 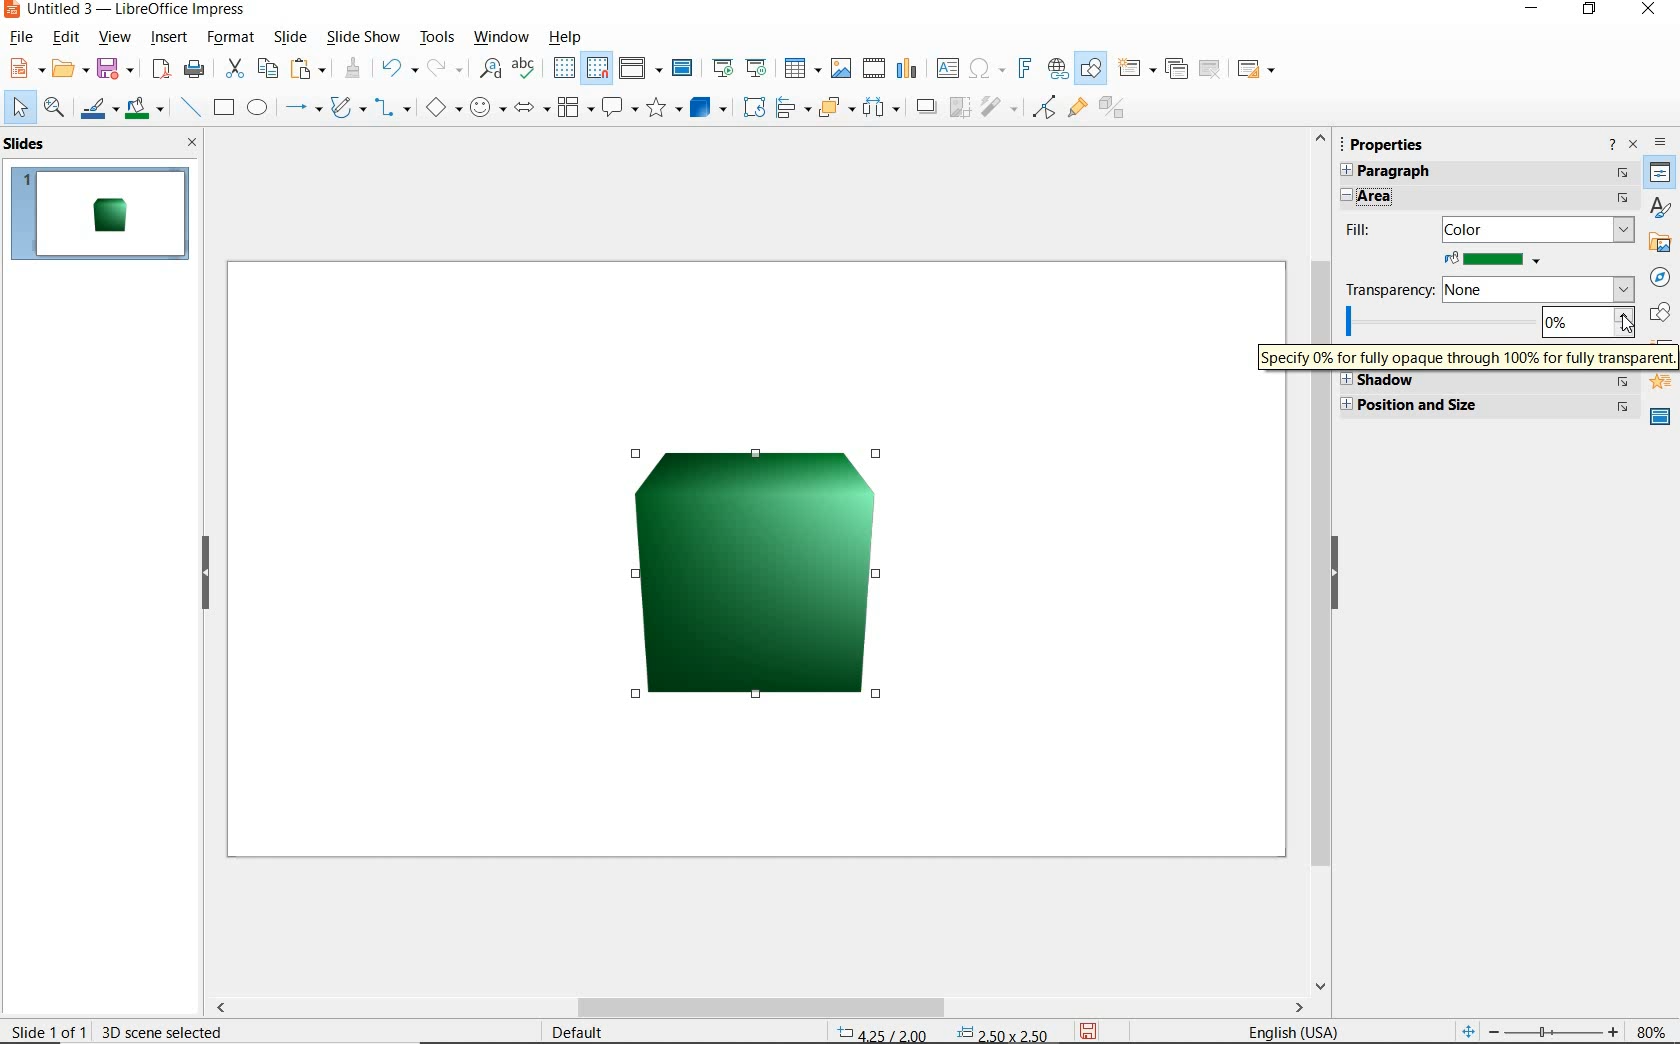 I want to click on spelling, so click(x=529, y=68).